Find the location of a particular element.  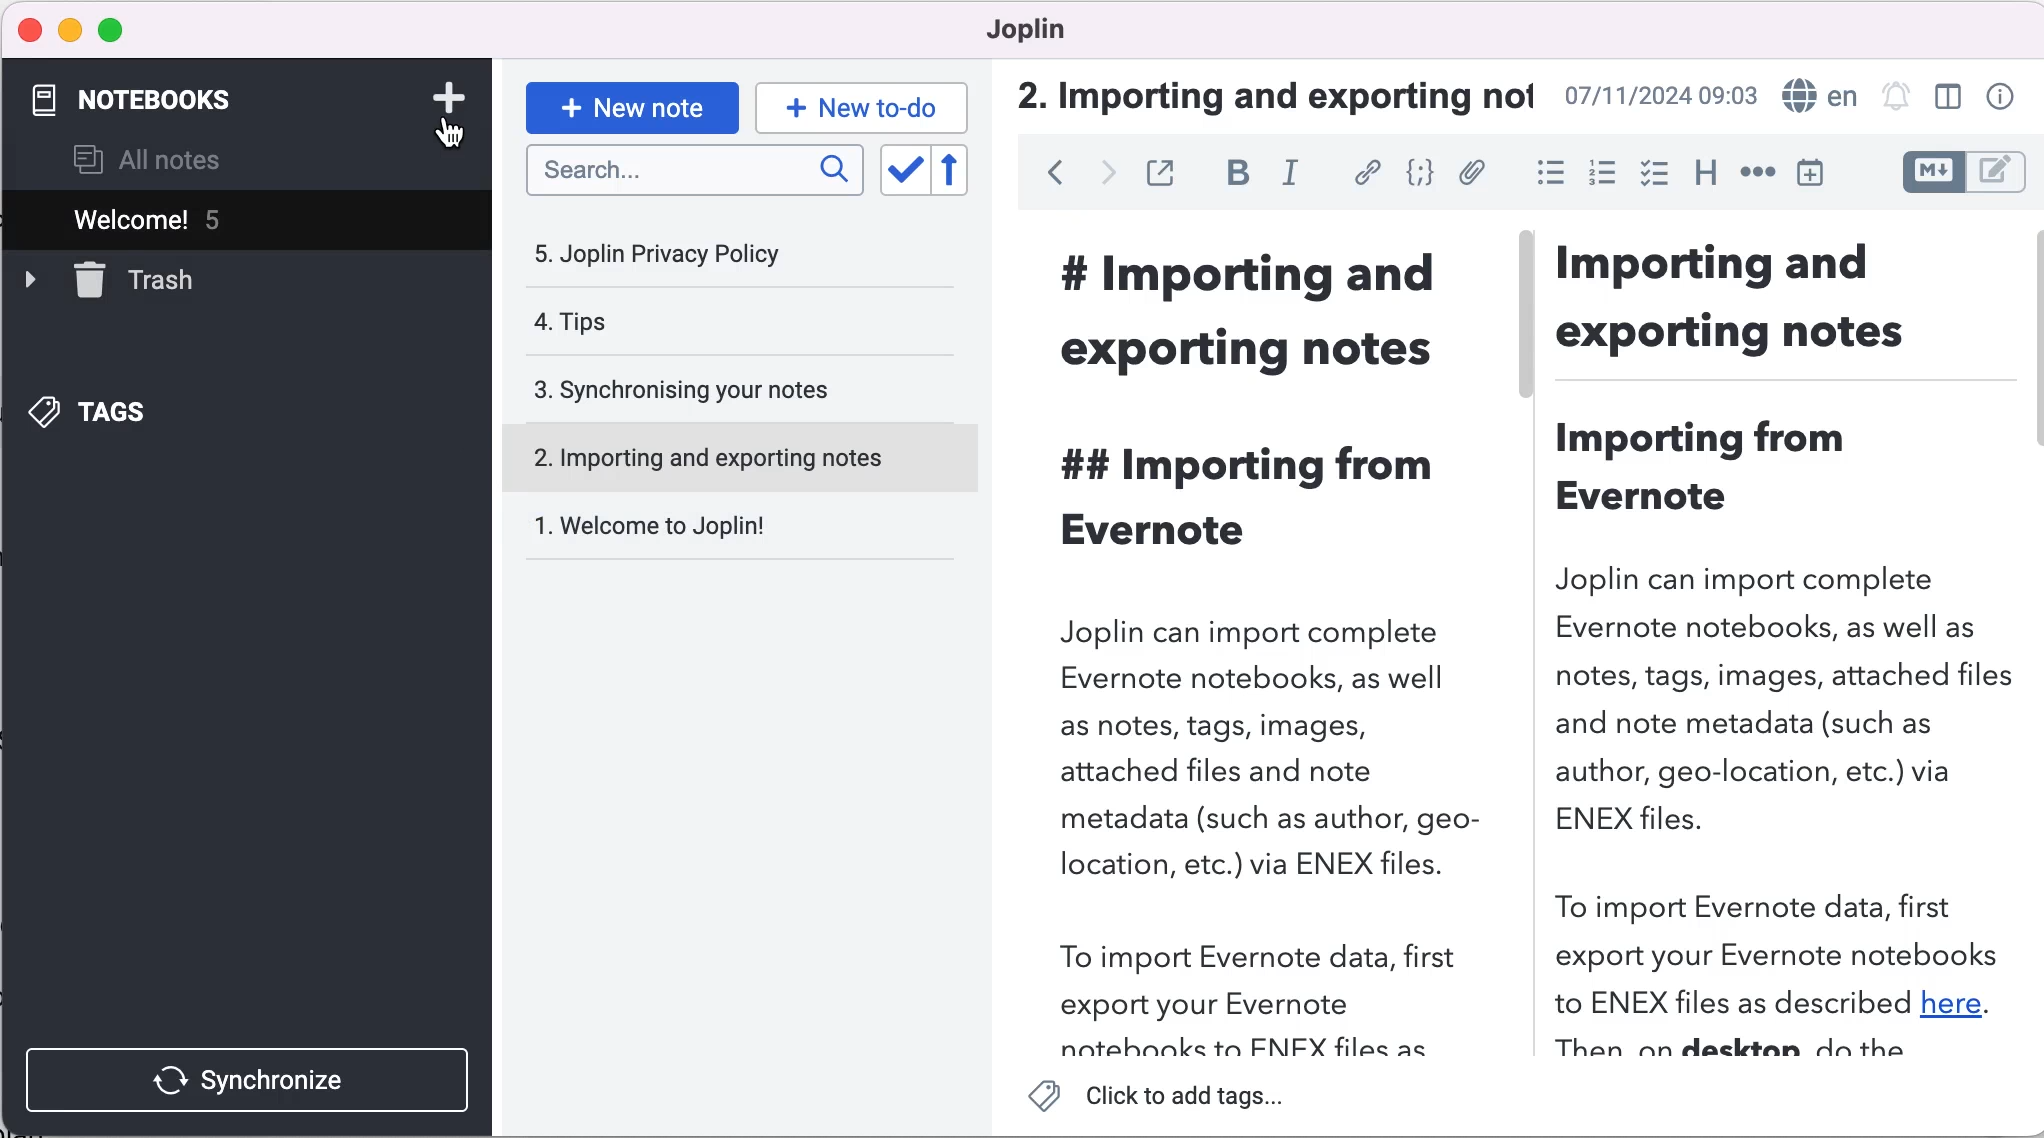

toggle editors is located at coordinates (1964, 175).